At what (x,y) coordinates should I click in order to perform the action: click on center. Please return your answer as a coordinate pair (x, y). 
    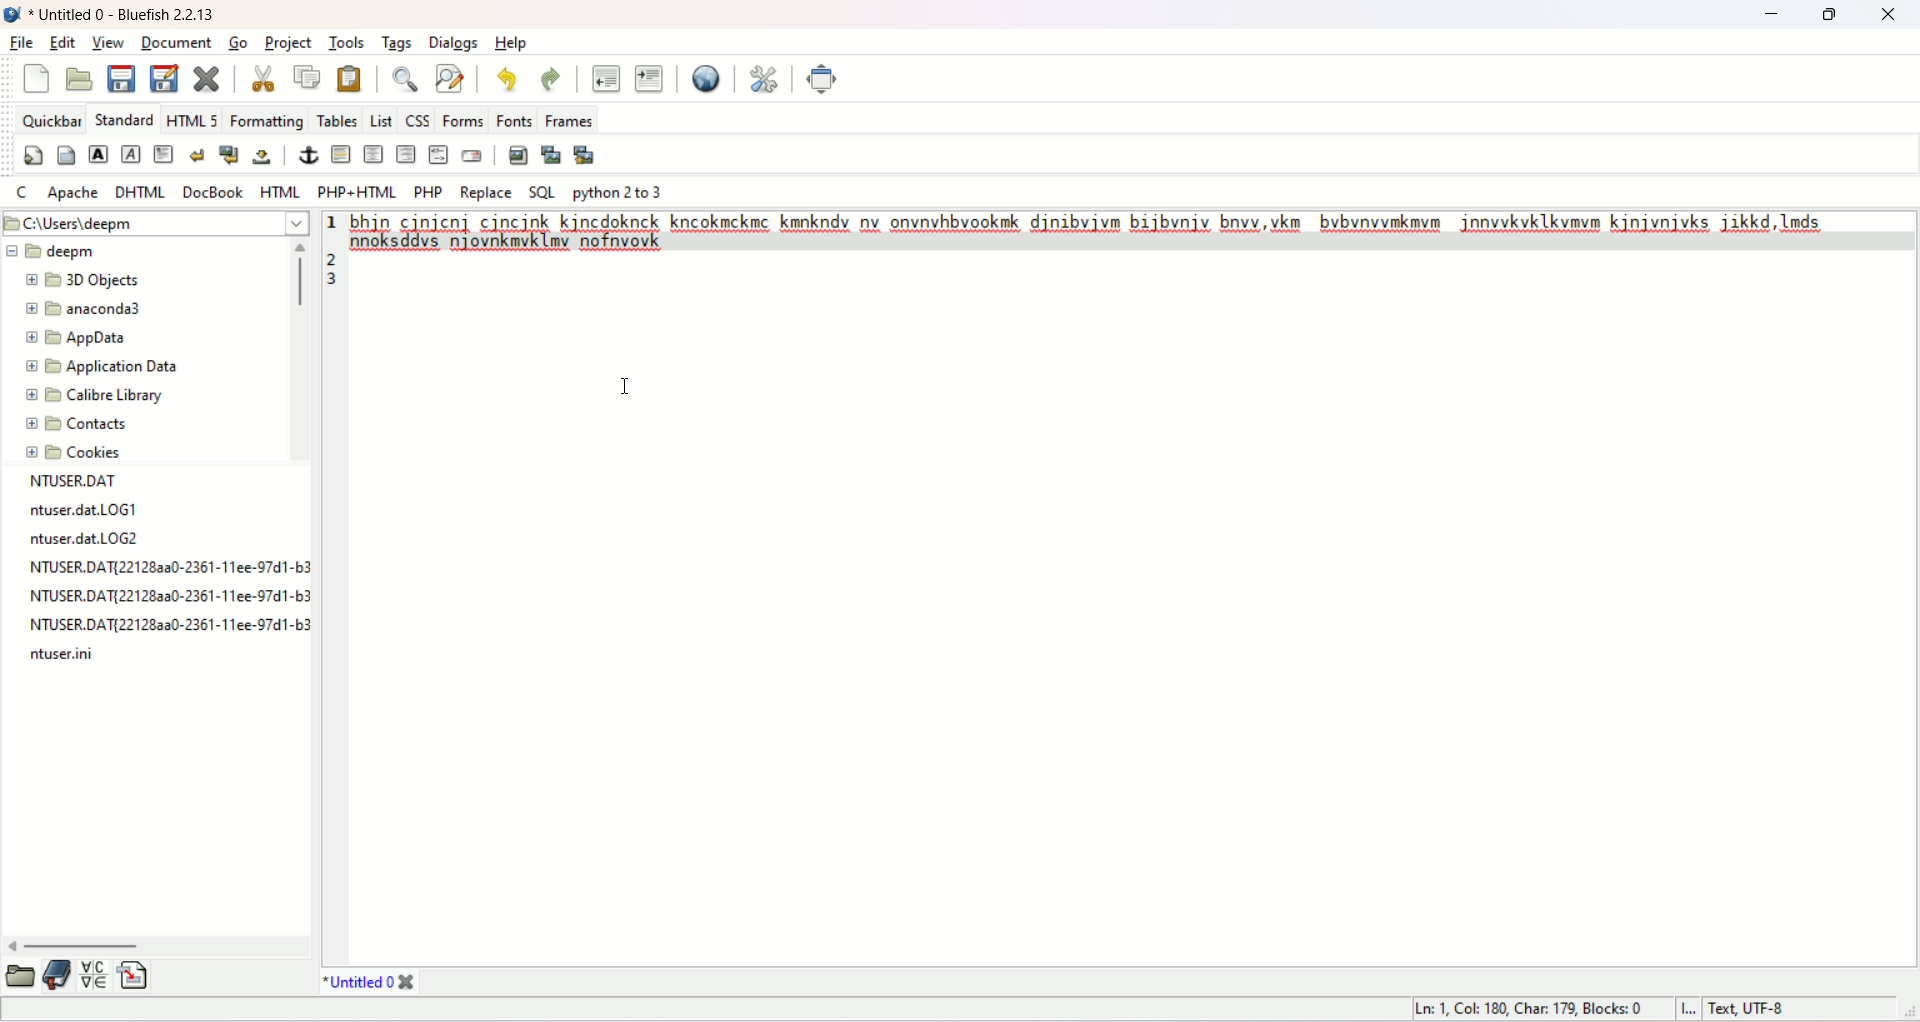
    Looking at the image, I should click on (374, 155).